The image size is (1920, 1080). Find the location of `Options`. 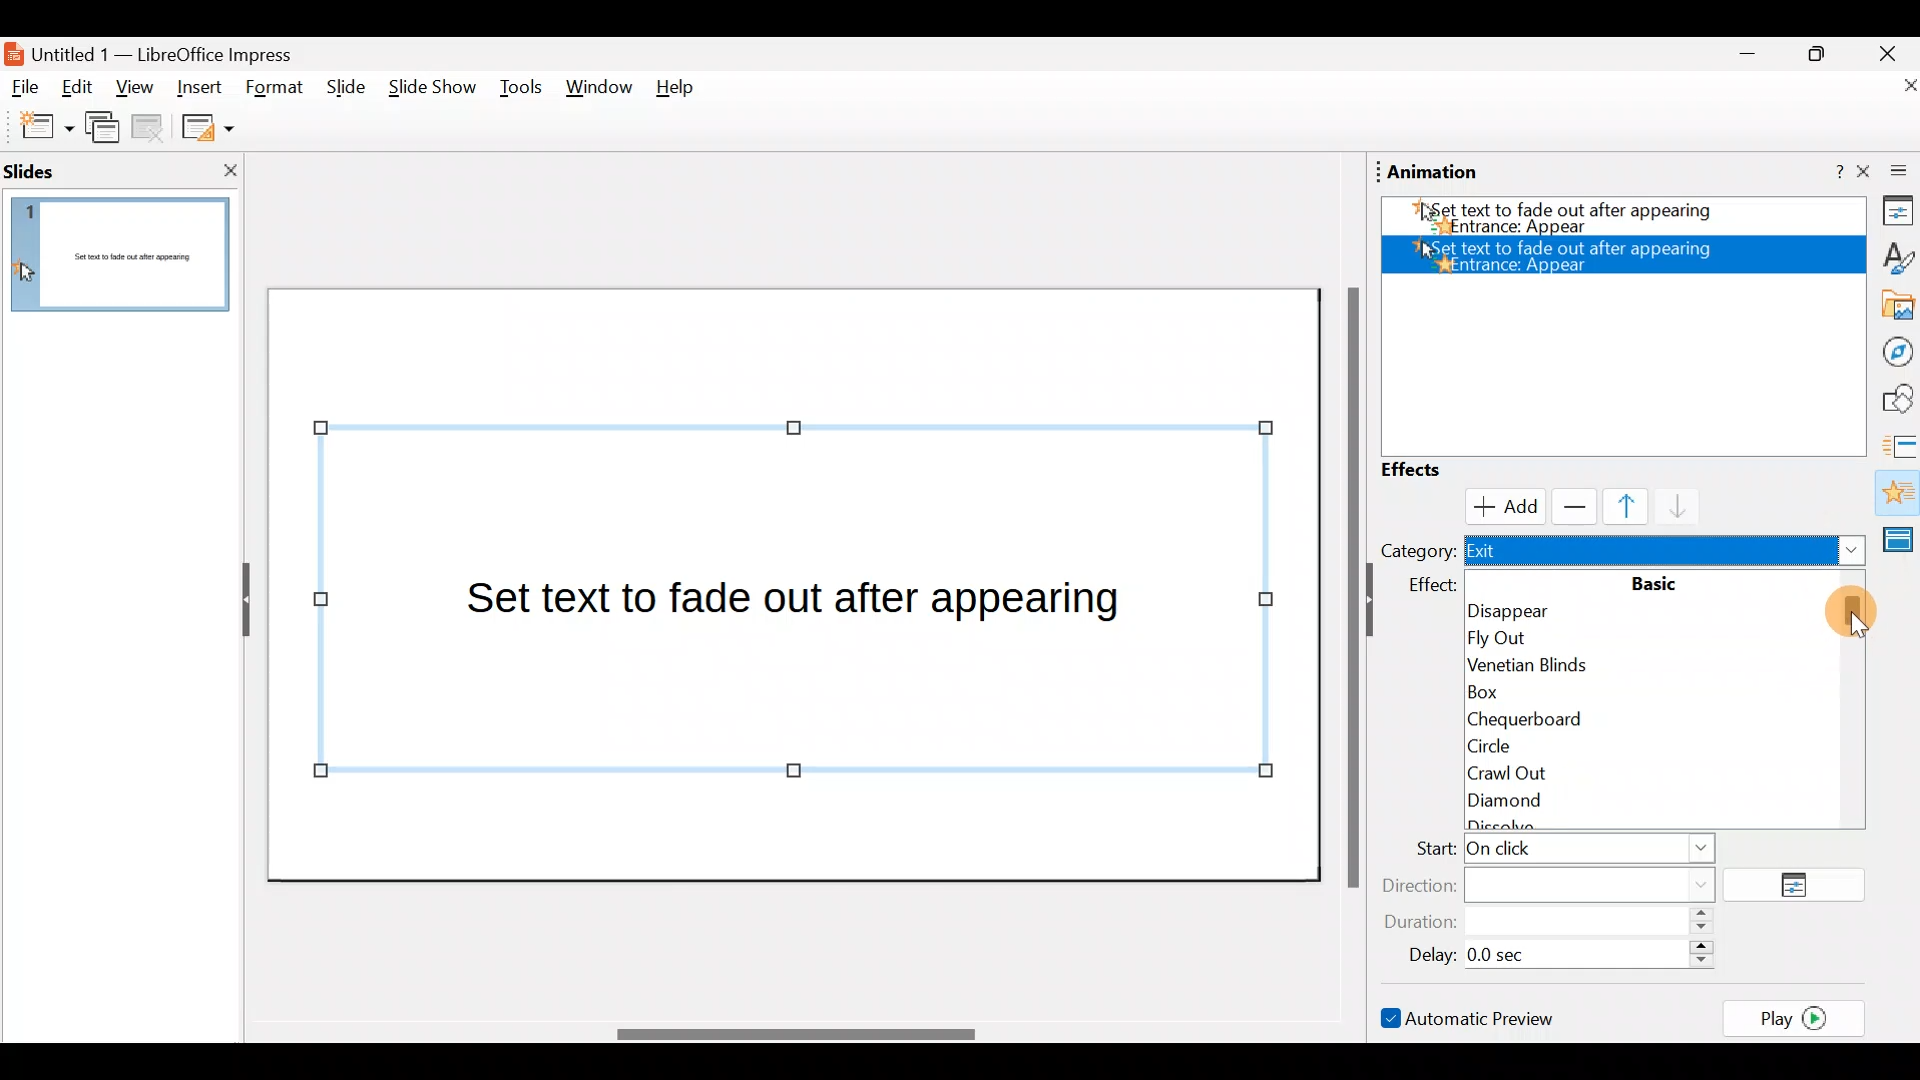

Options is located at coordinates (1802, 886).